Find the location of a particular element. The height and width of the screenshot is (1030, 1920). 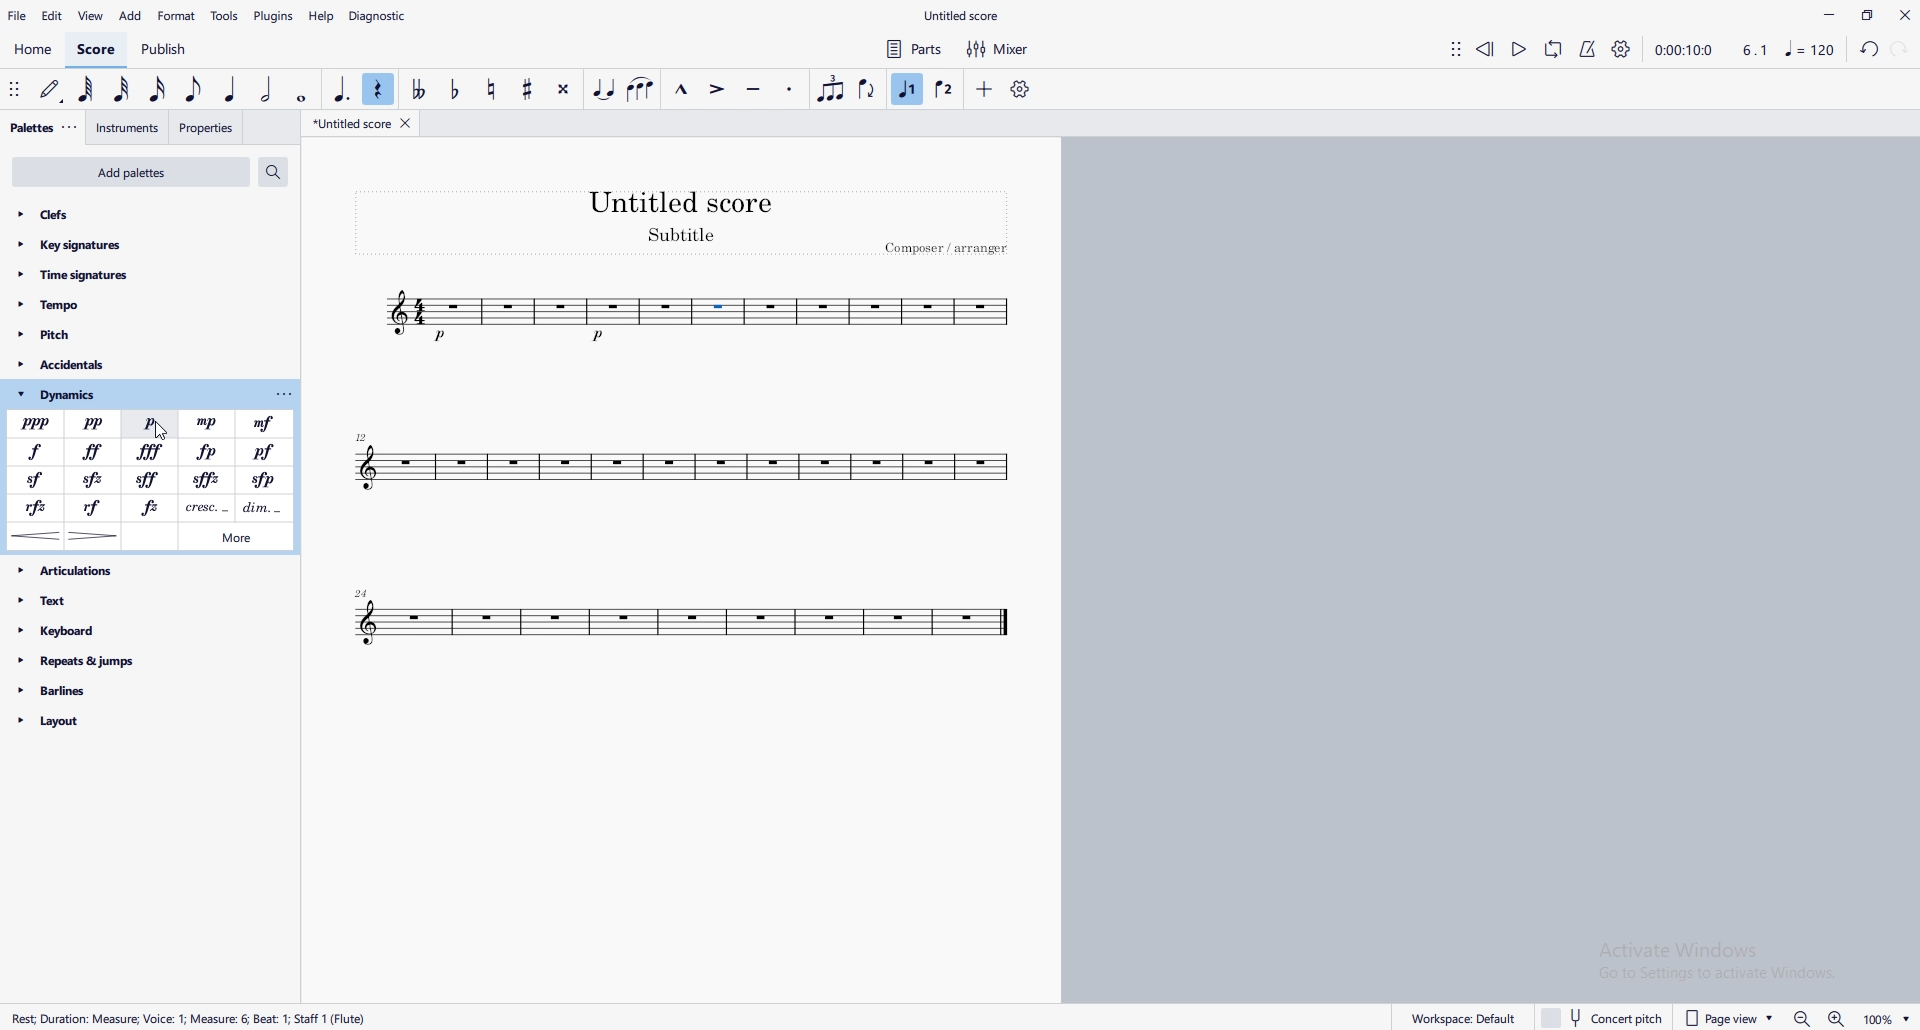

playback settings is located at coordinates (1621, 48).